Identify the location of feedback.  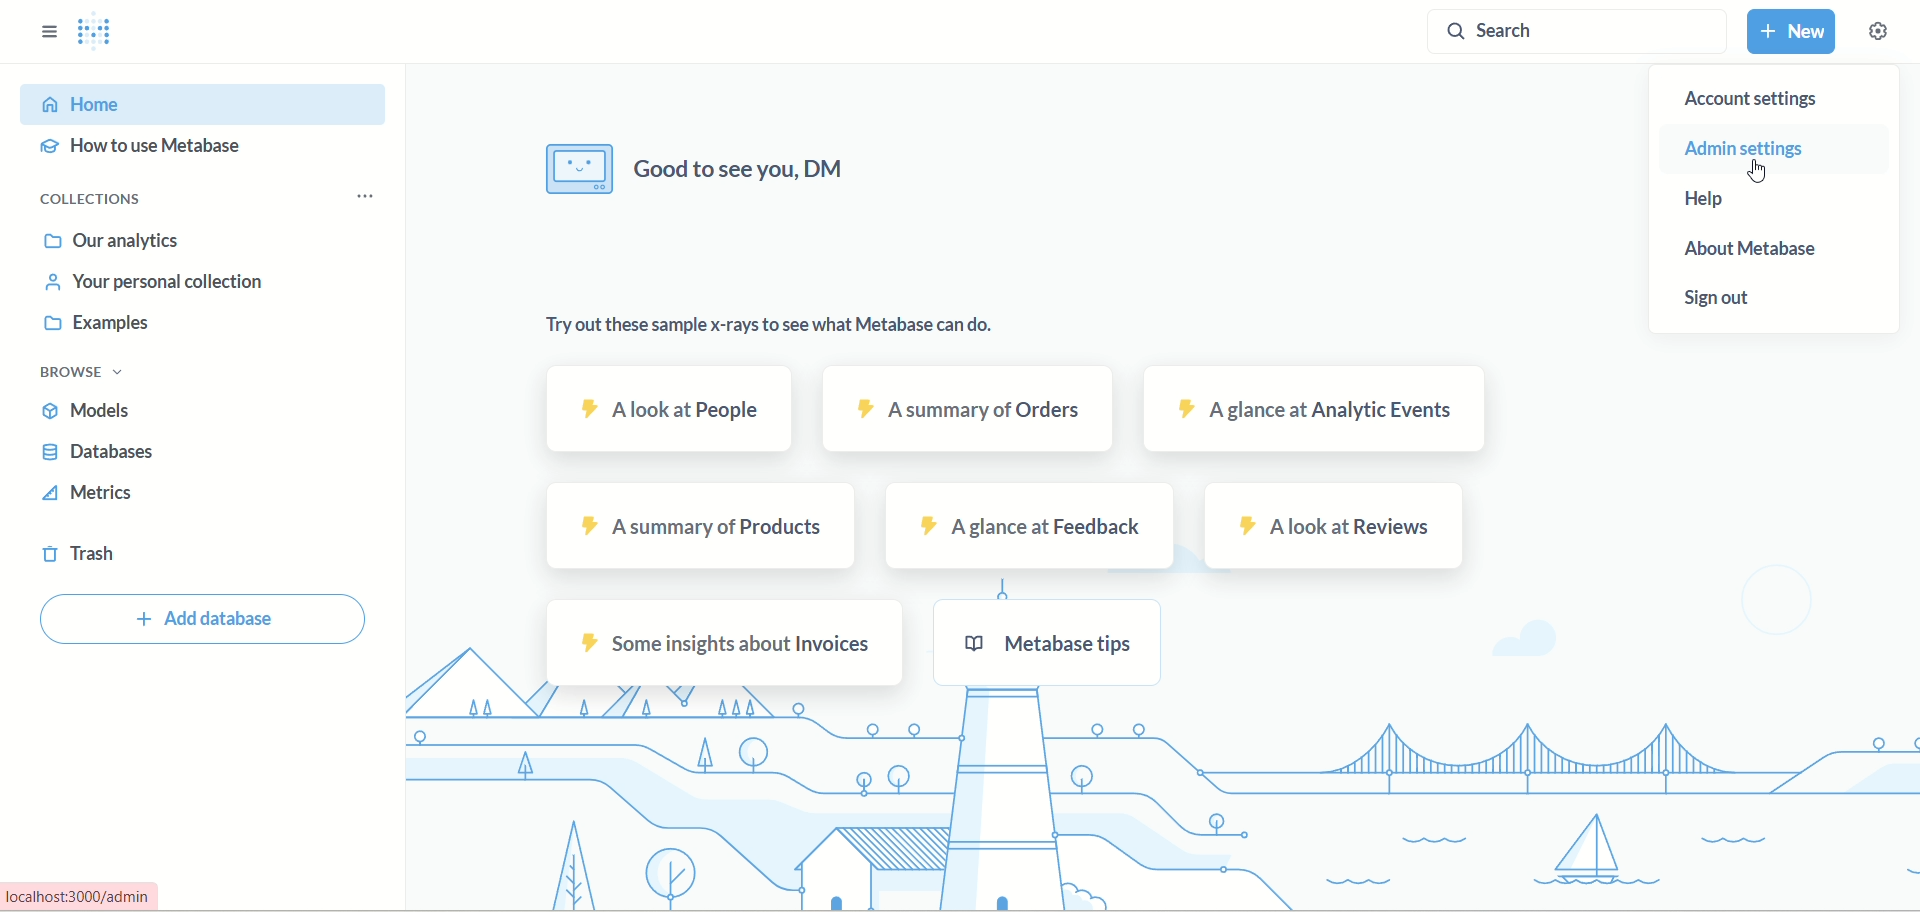
(1035, 528).